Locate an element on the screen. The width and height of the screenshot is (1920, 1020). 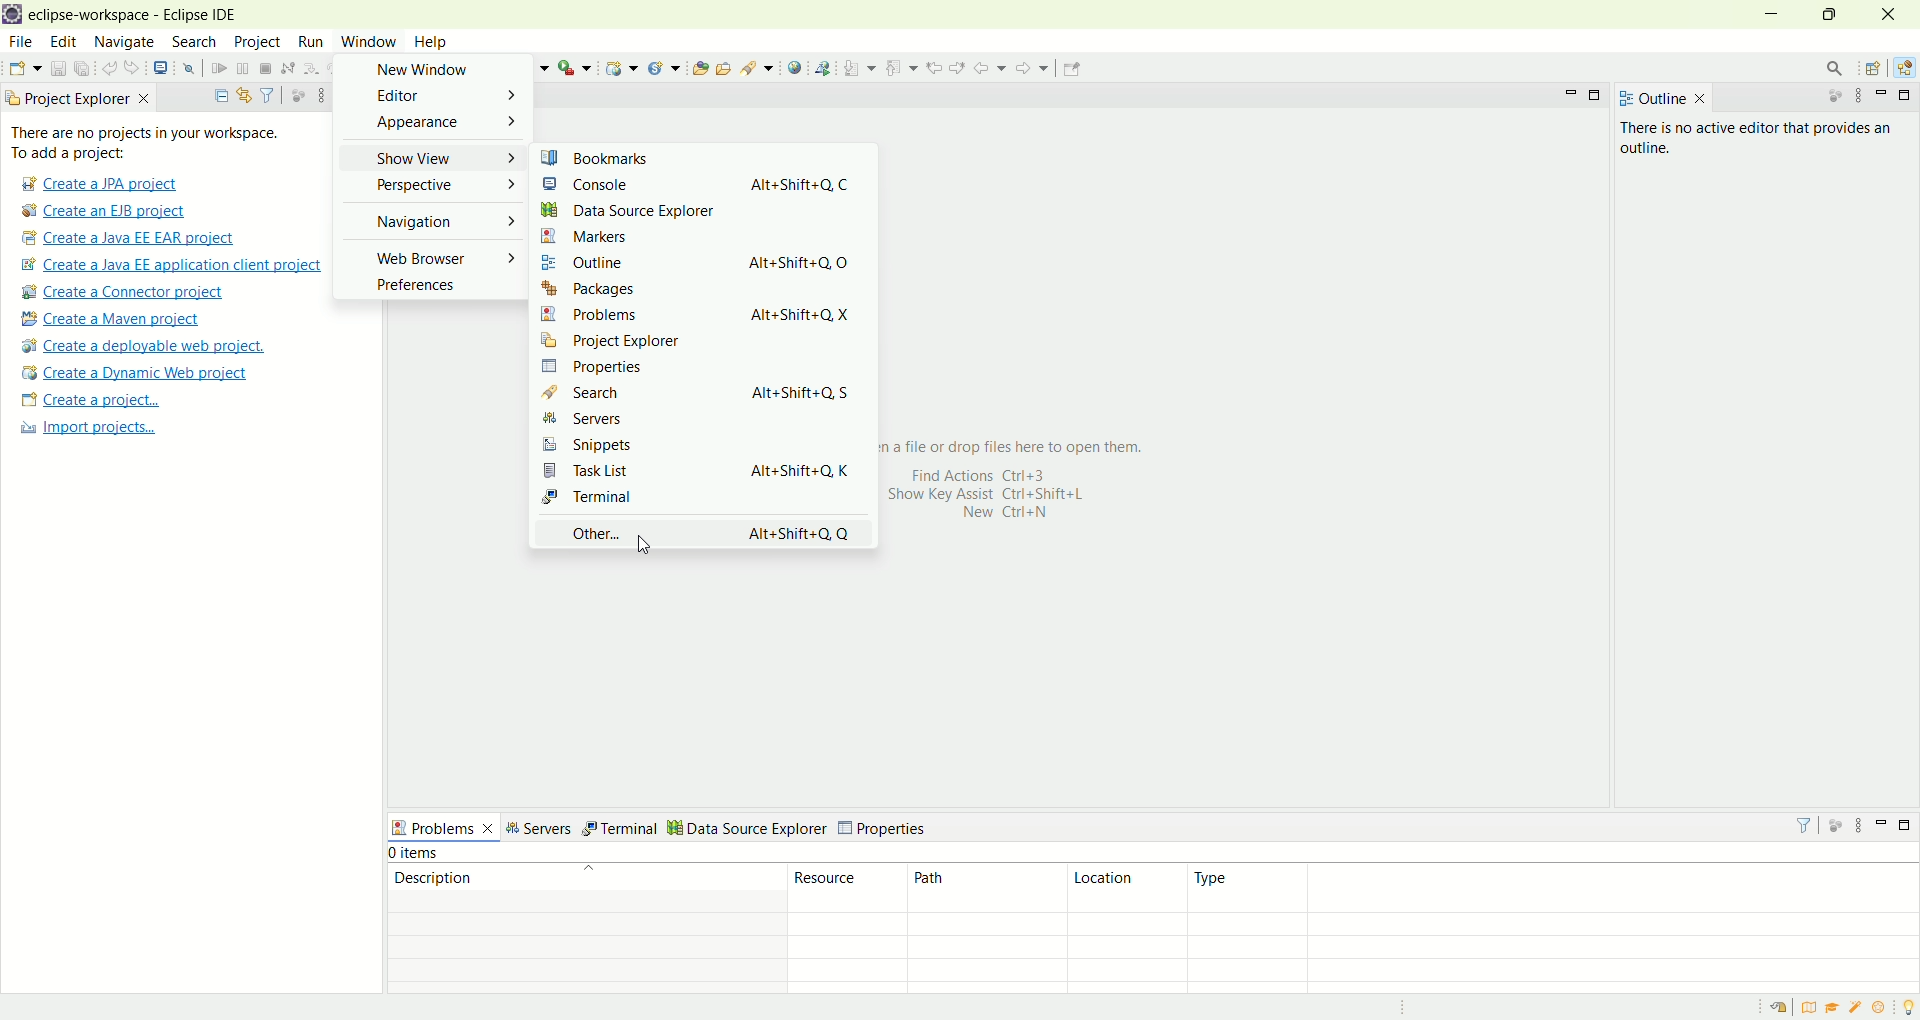
minimize is located at coordinates (1878, 826).